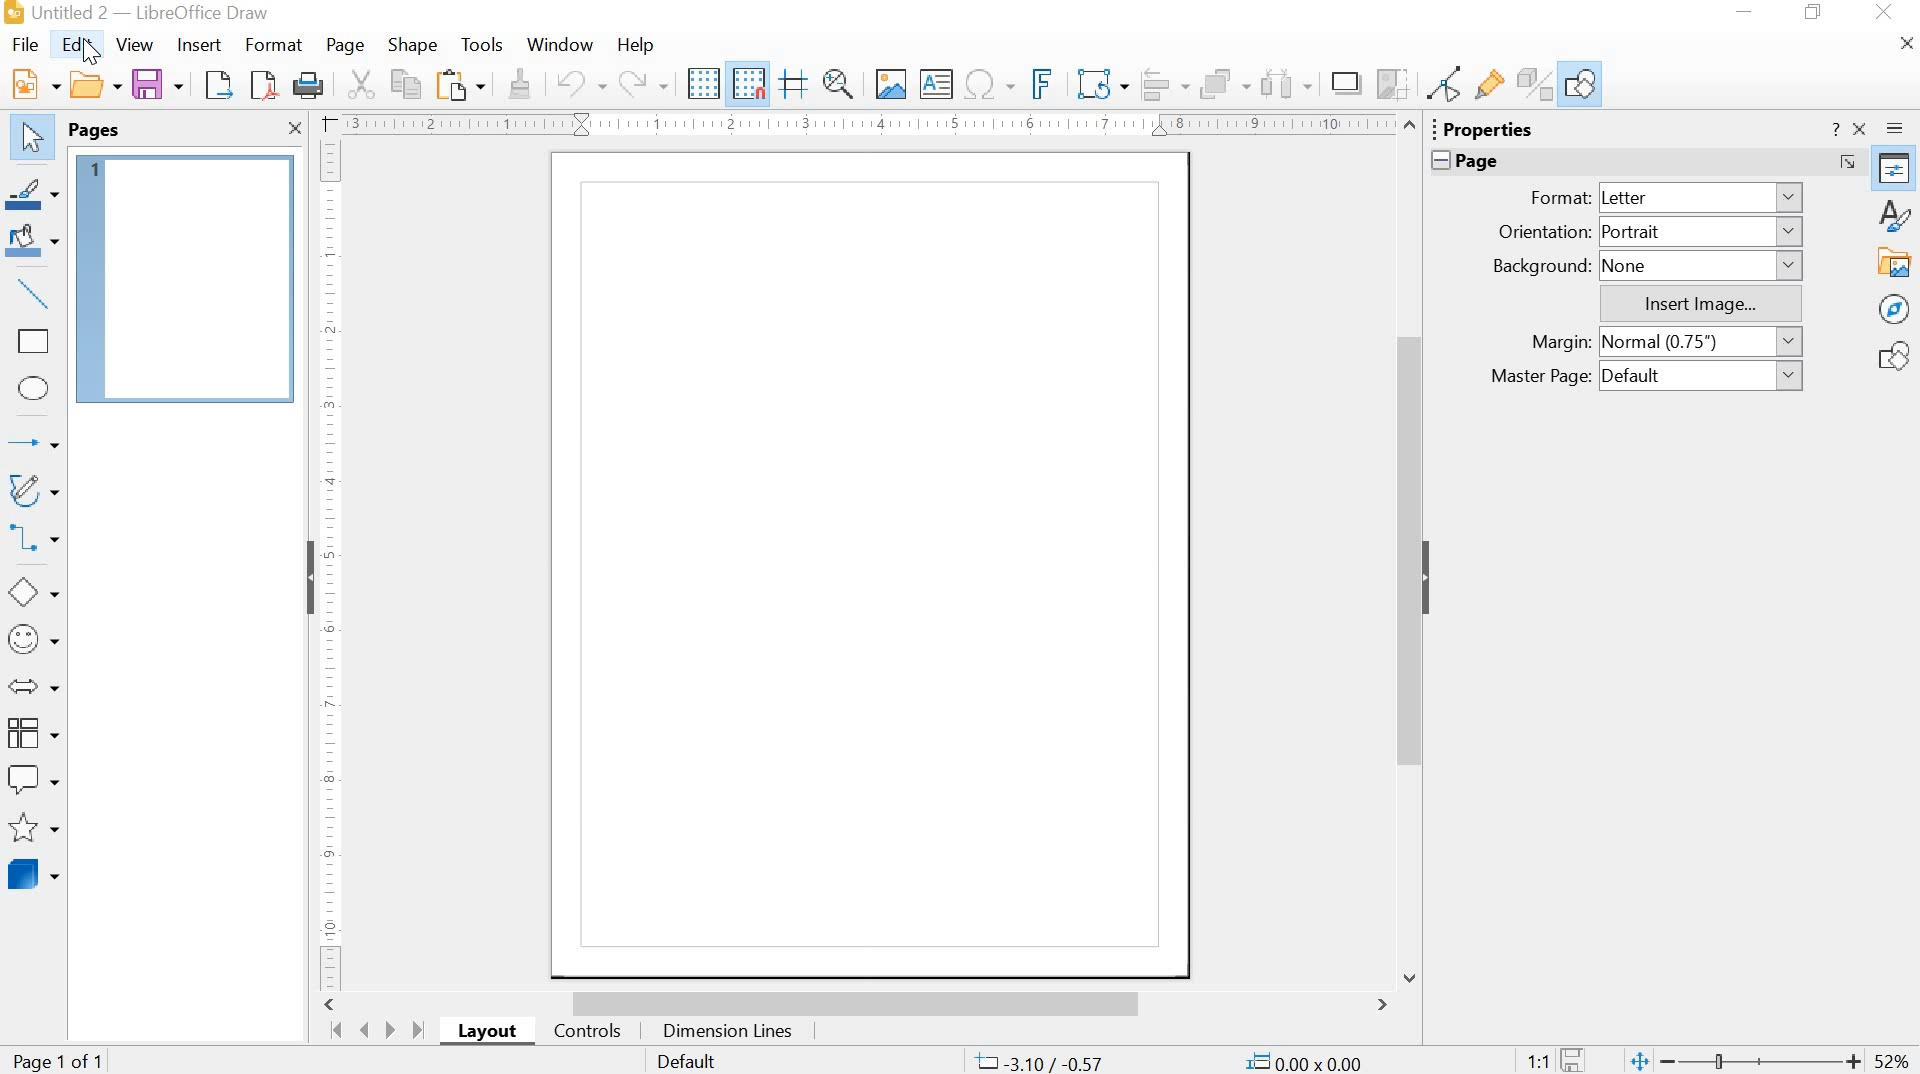 The height and width of the screenshot is (1074, 1920). I want to click on Connectors (double click for multi-selection), so click(32, 537).